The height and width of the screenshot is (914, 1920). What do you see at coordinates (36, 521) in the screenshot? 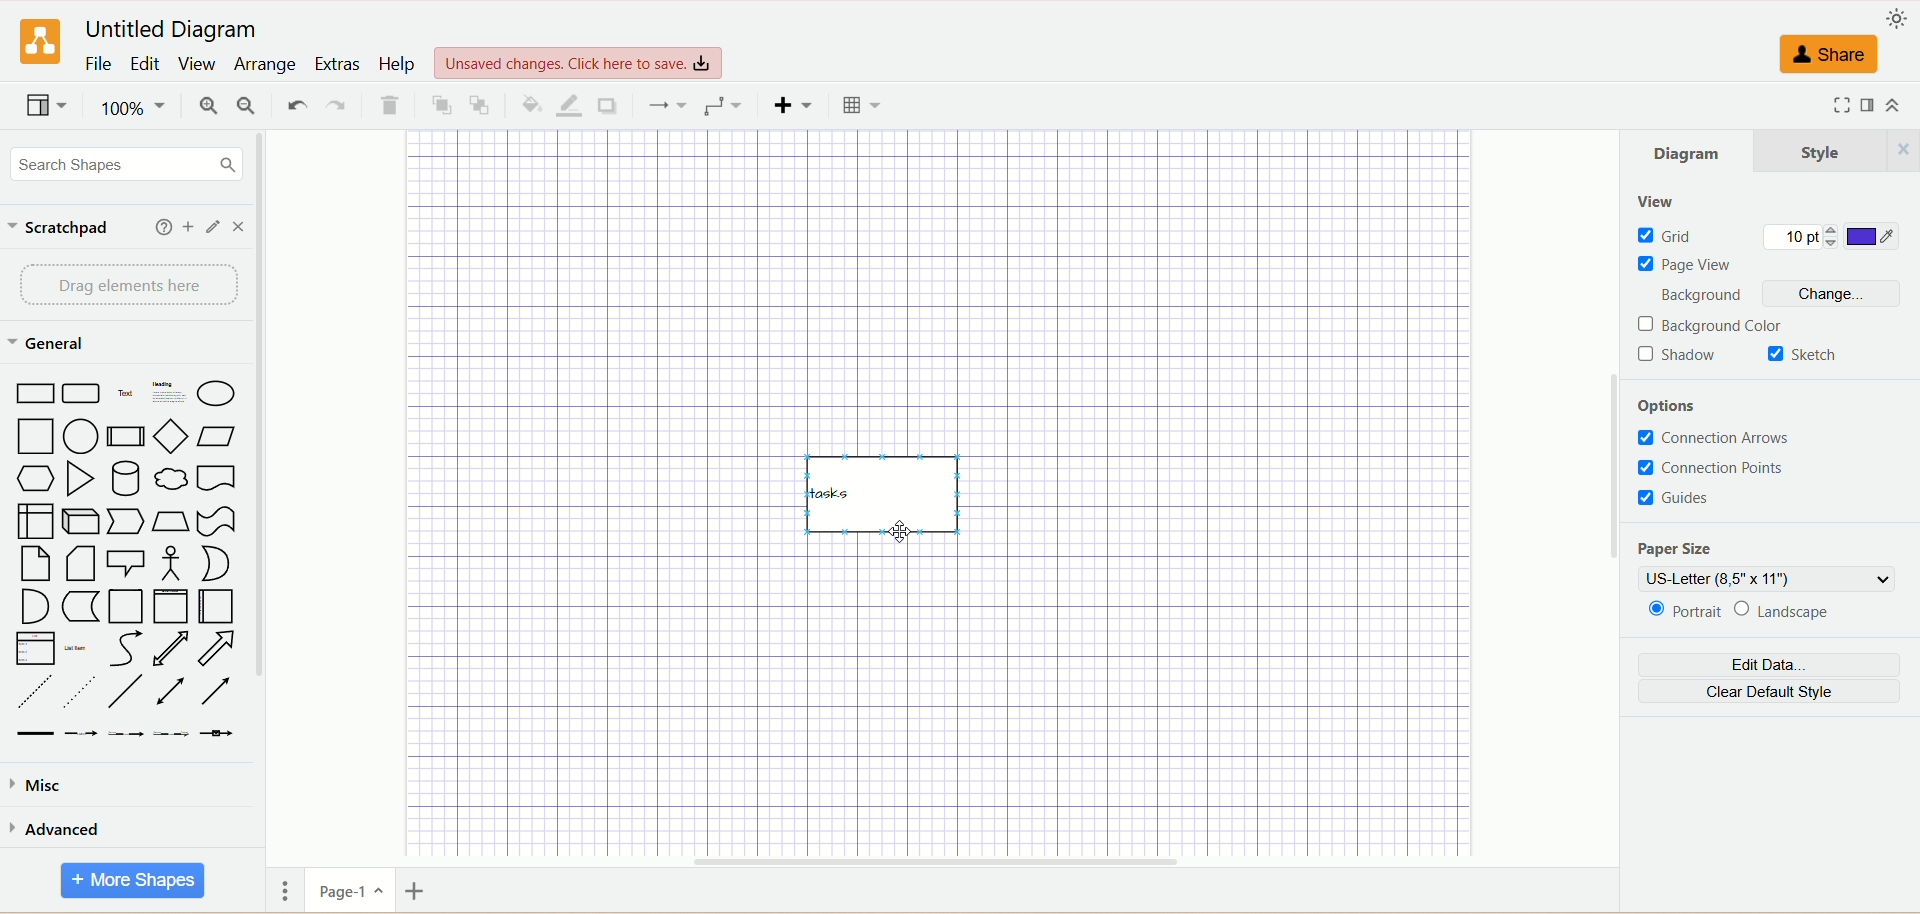
I see `Box` at bounding box center [36, 521].